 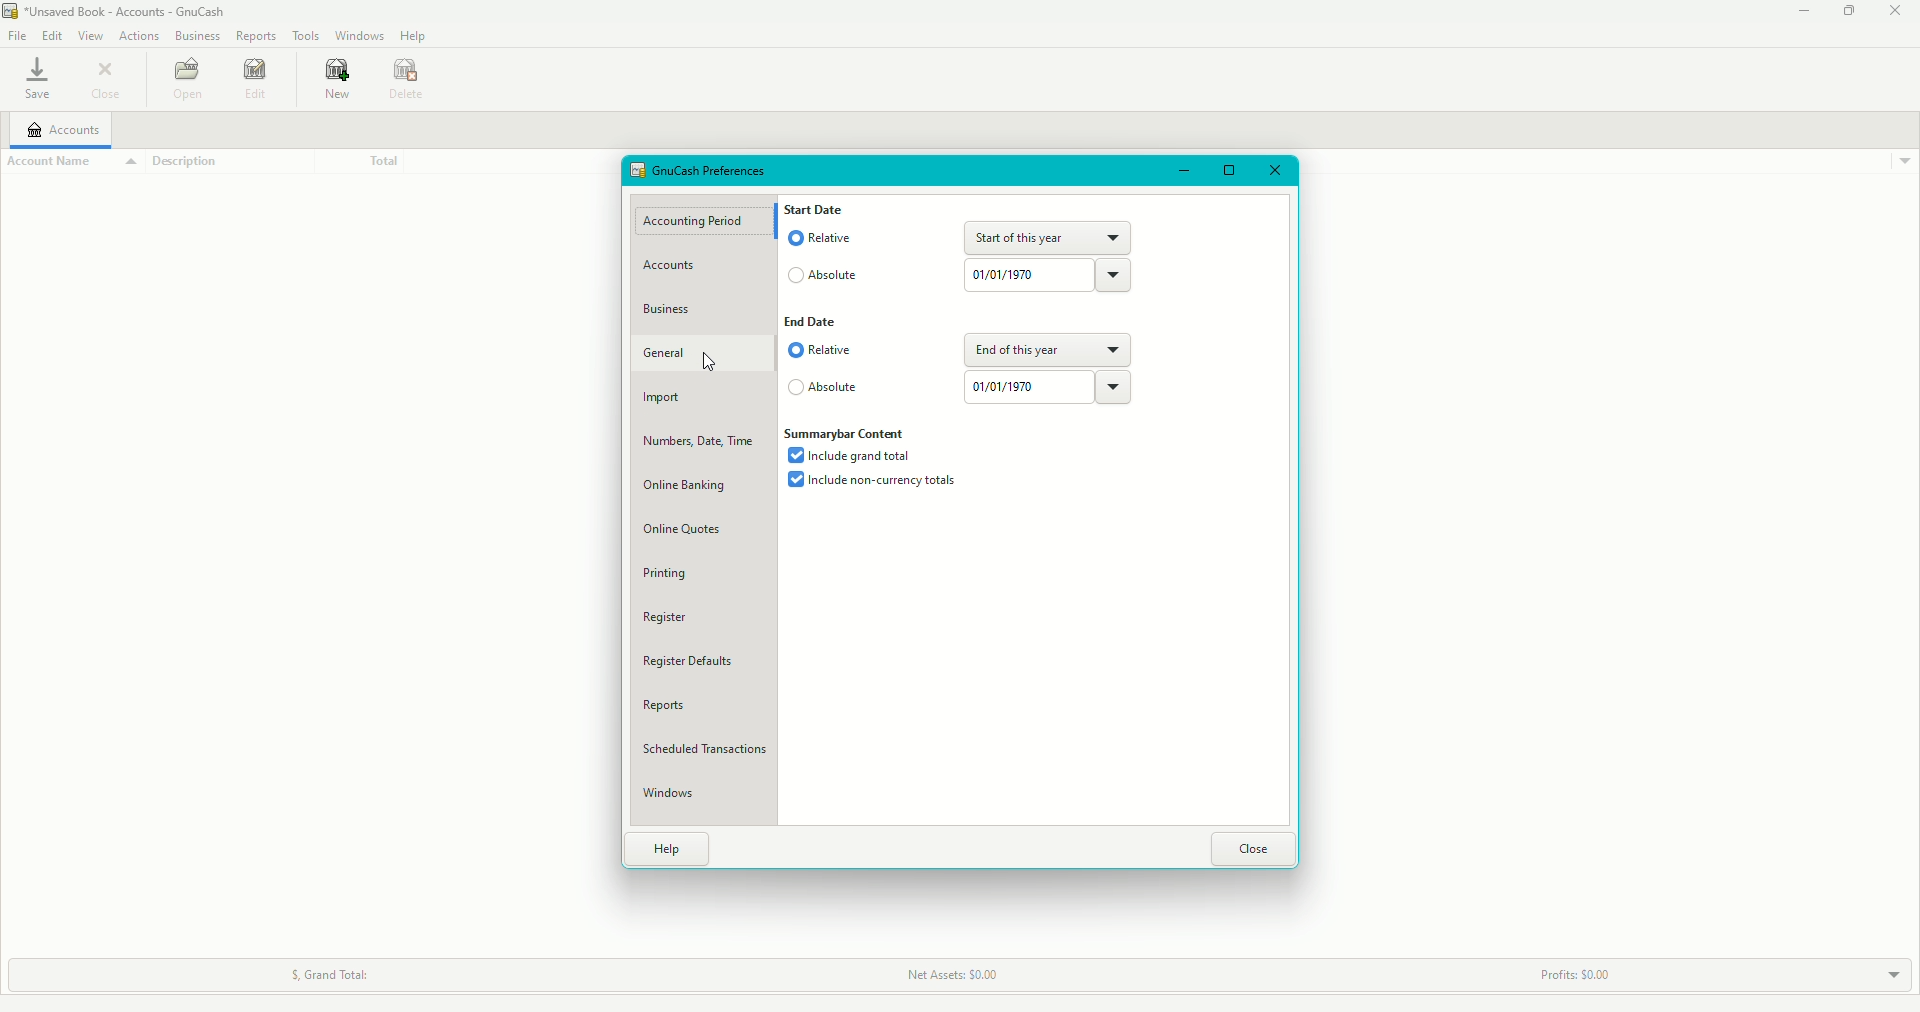 What do you see at coordinates (1046, 351) in the screenshot?
I see `End of the year` at bounding box center [1046, 351].